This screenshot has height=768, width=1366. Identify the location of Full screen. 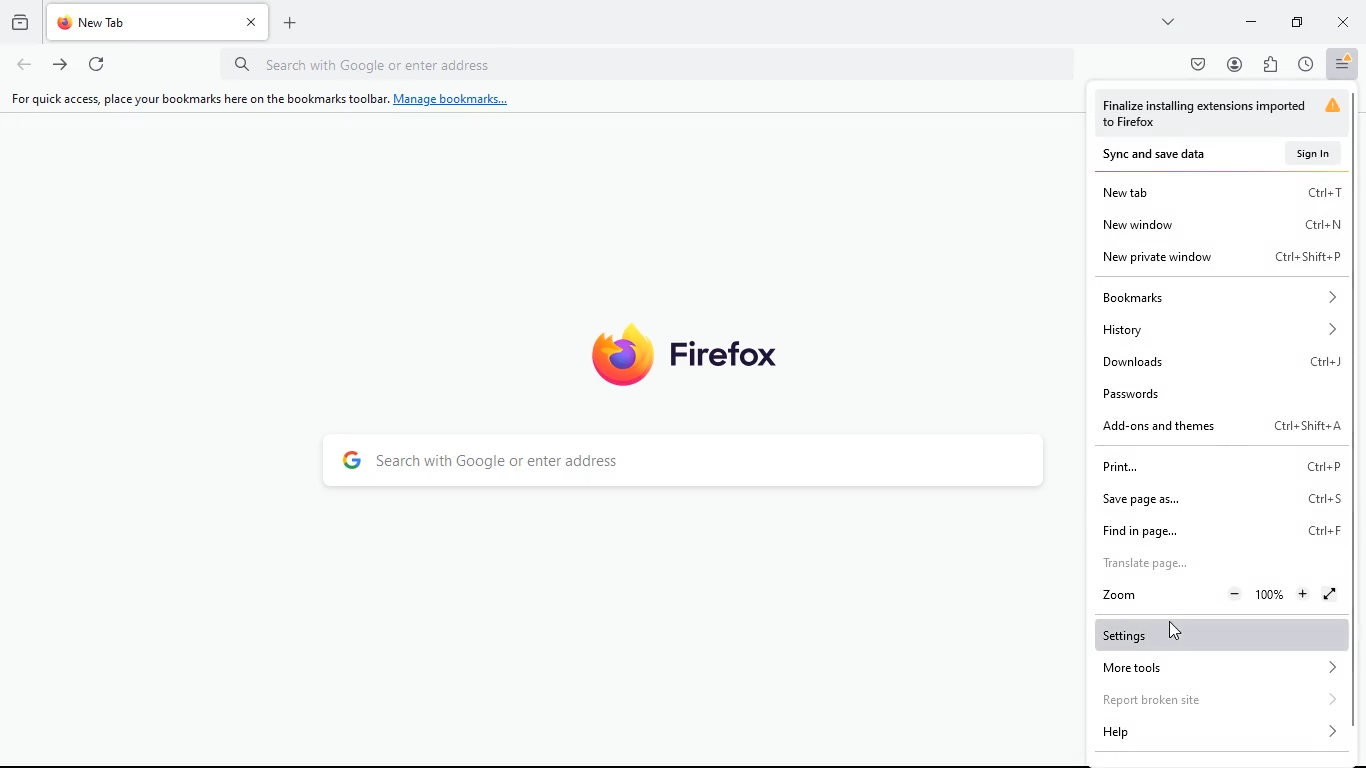
(1331, 593).